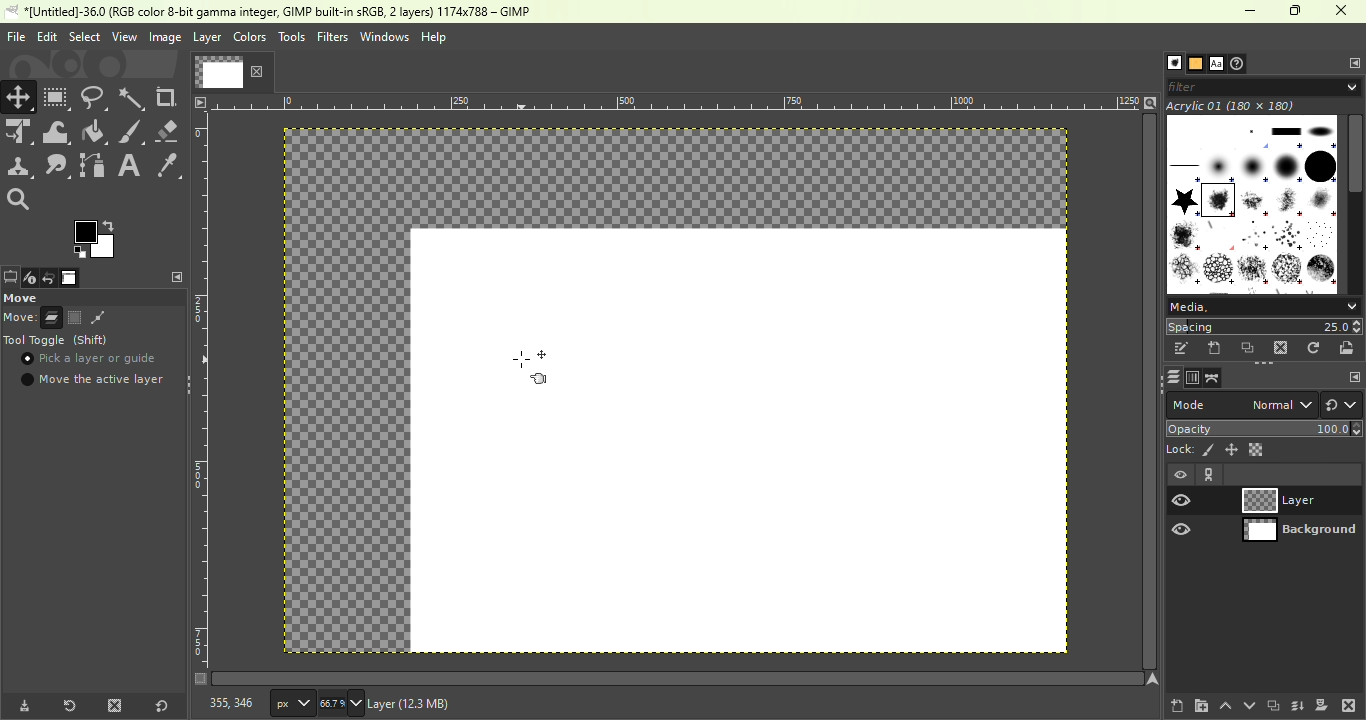 The width and height of the screenshot is (1366, 720). What do you see at coordinates (677, 101) in the screenshot?
I see `Ruler measurement` at bounding box center [677, 101].